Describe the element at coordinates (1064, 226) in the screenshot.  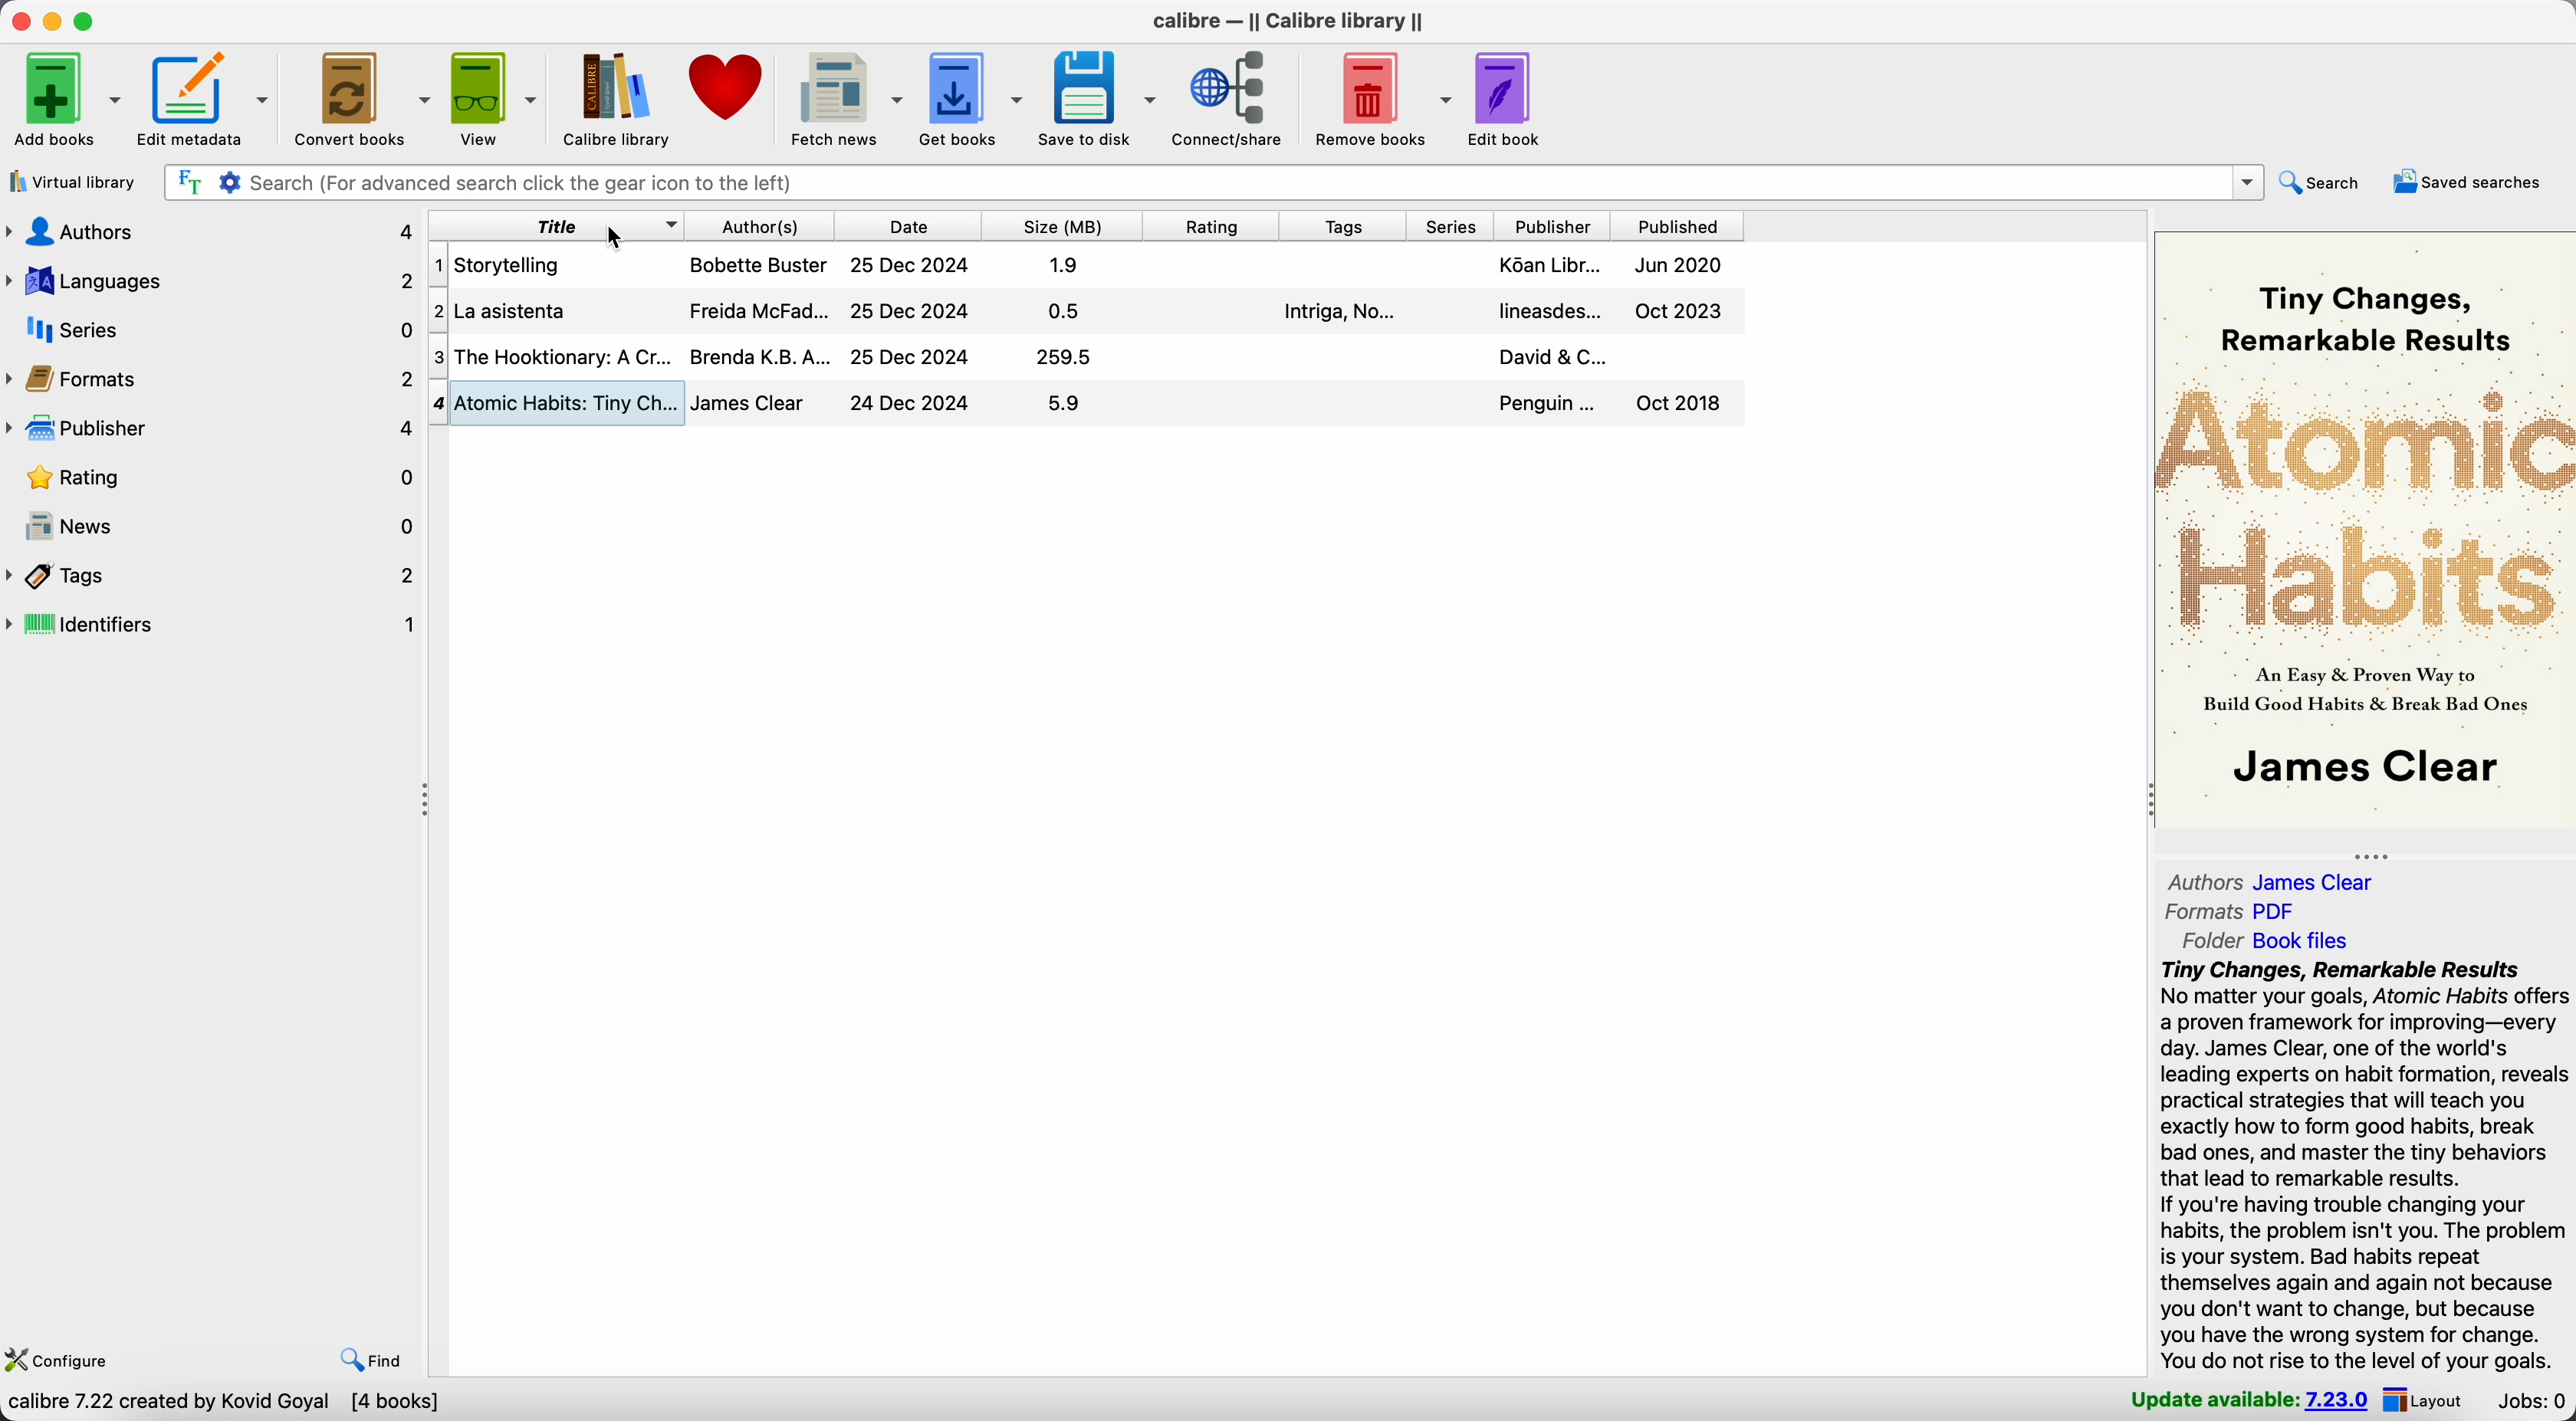
I see `size` at that location.